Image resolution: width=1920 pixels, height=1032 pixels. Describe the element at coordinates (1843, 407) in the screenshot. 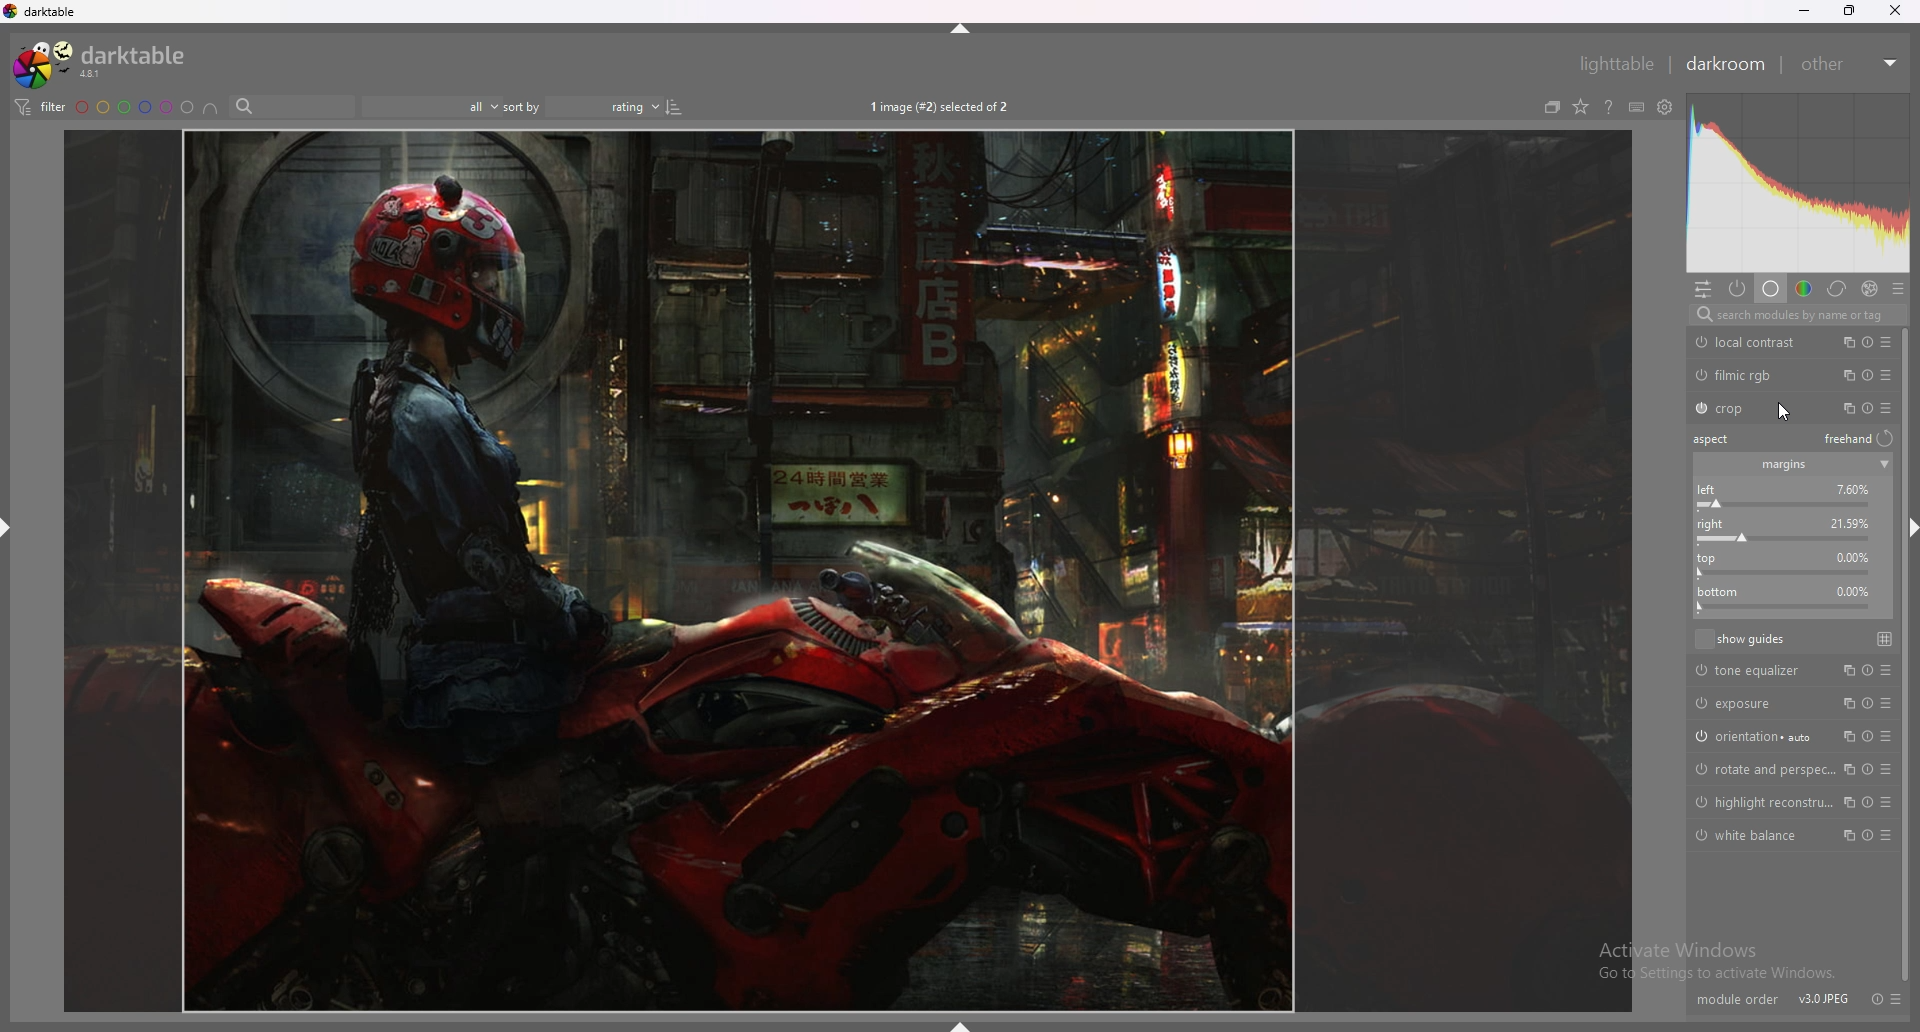

I see `multiple instances action` at that location.